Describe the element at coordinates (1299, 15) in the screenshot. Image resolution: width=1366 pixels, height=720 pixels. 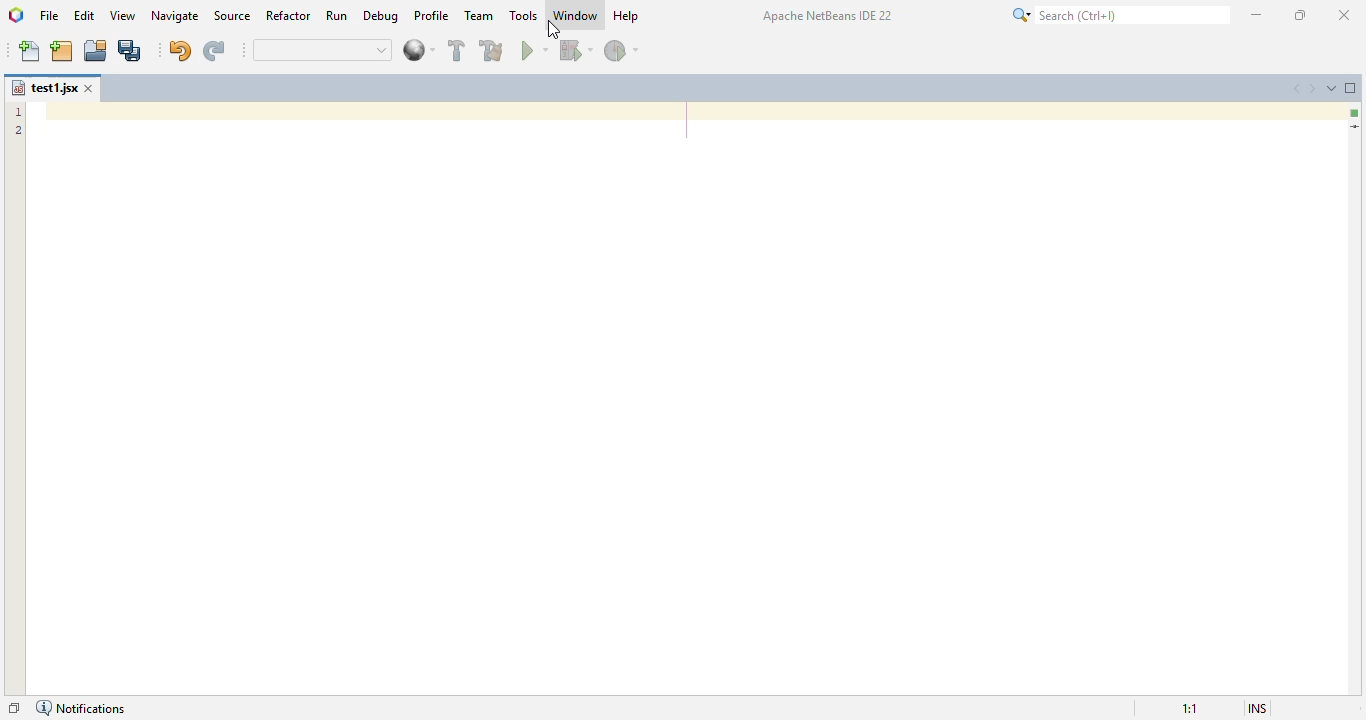
I see `maximize` at that location.